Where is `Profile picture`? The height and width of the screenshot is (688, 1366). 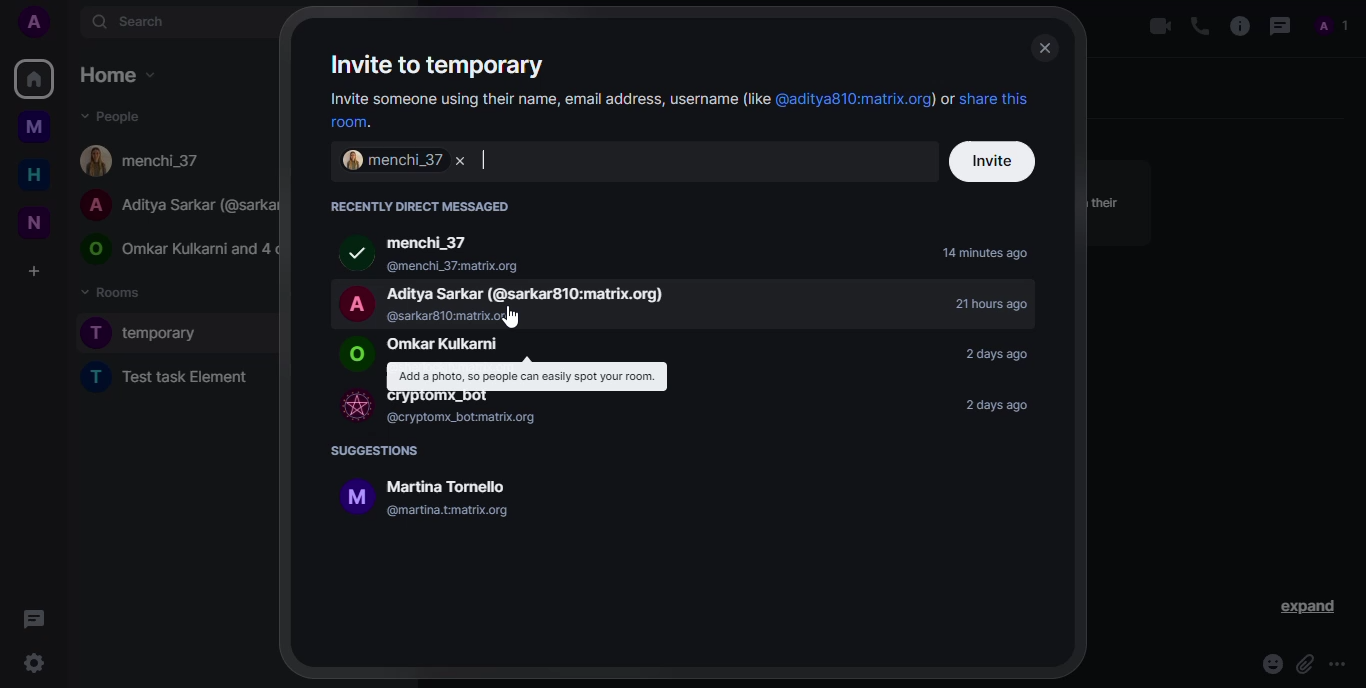
Profile picture is located at coordinates (354, 356).